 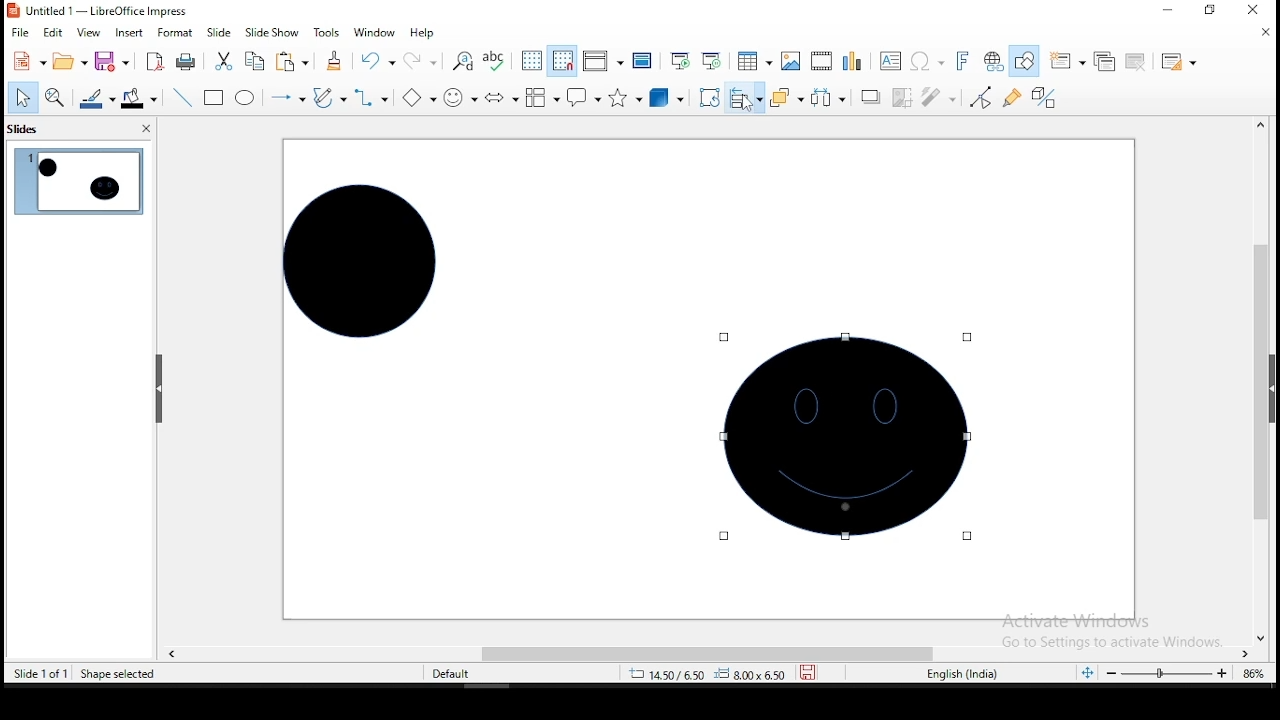 What do you see at coordinates (788, 62) in the screenshot?
I see `insert image` at bounding box center [788, 62].